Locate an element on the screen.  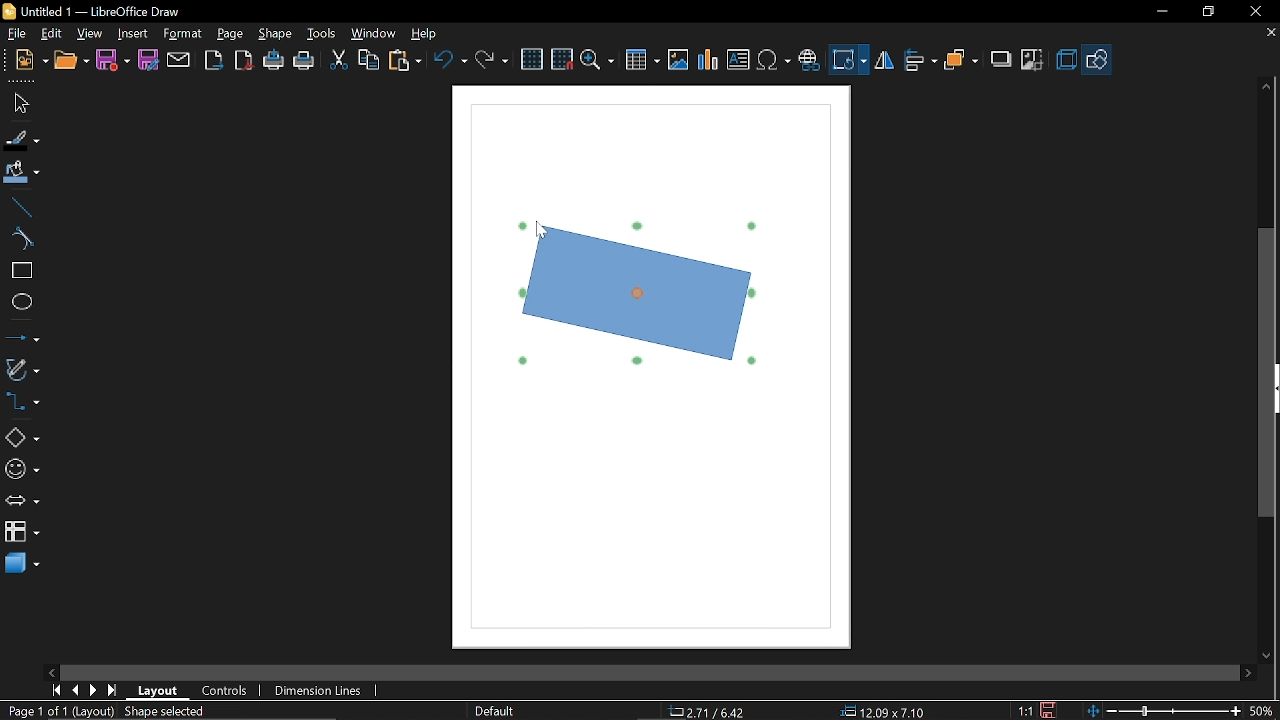
New is located at coordinates (25, 61).